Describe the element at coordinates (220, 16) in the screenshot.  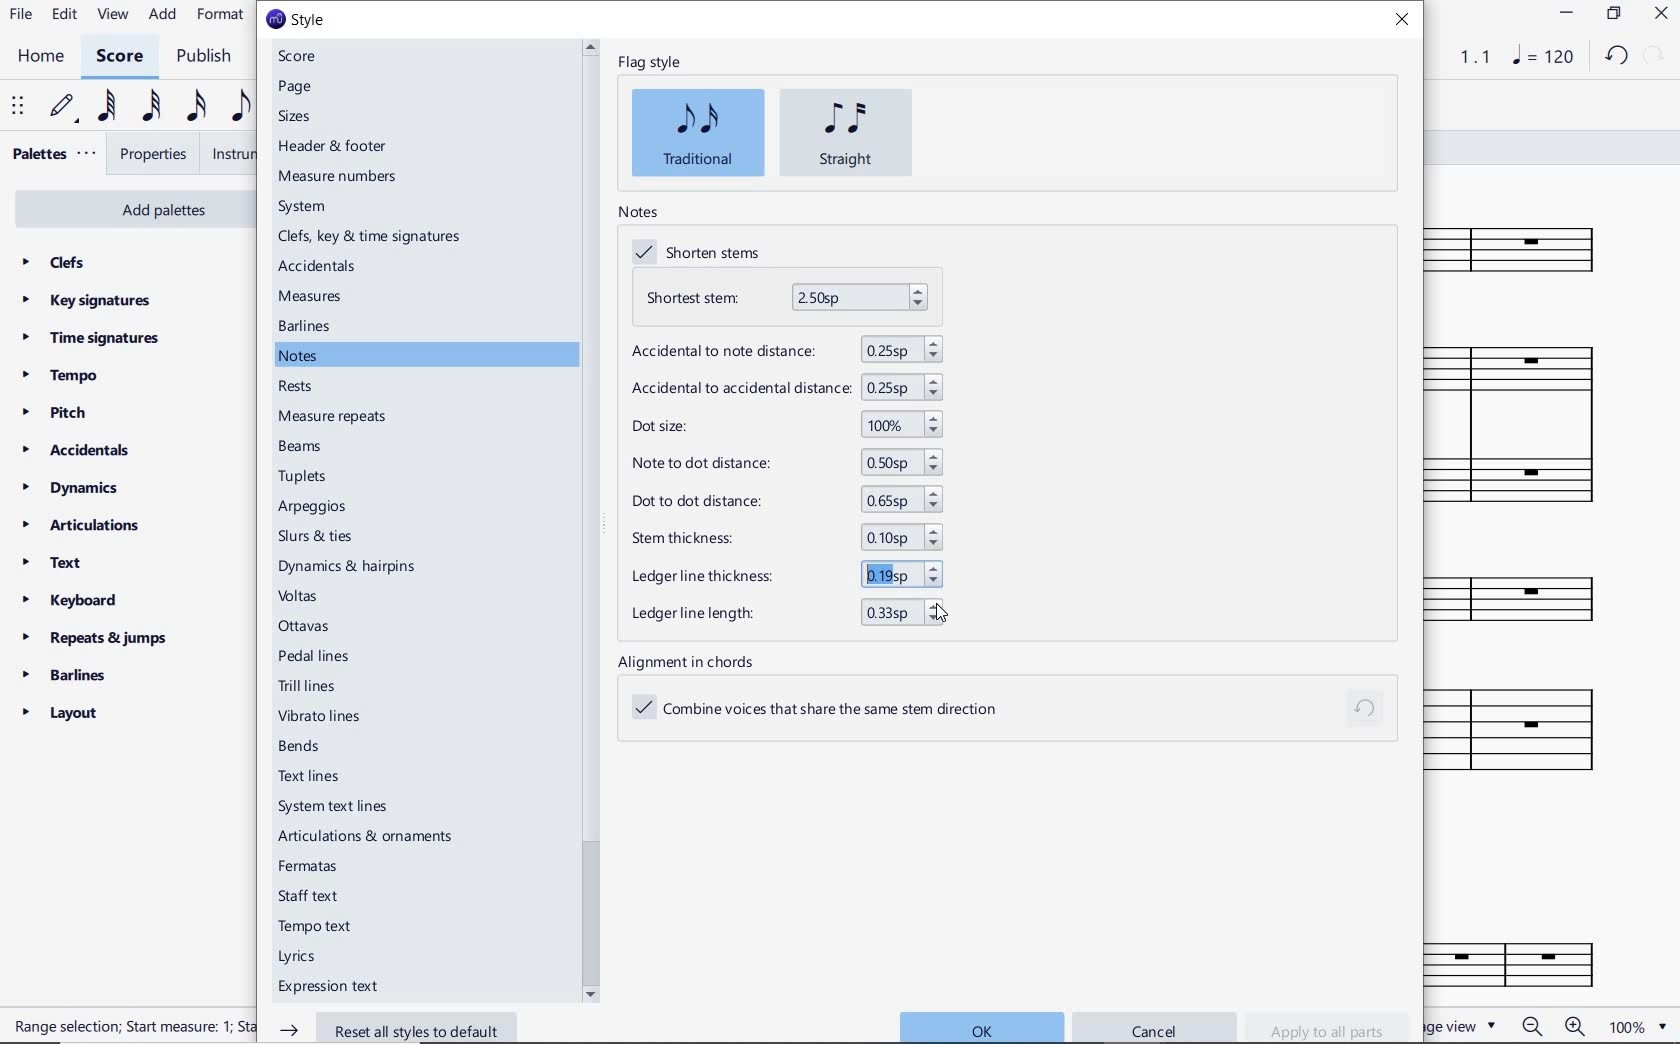
I see `format` at that location.